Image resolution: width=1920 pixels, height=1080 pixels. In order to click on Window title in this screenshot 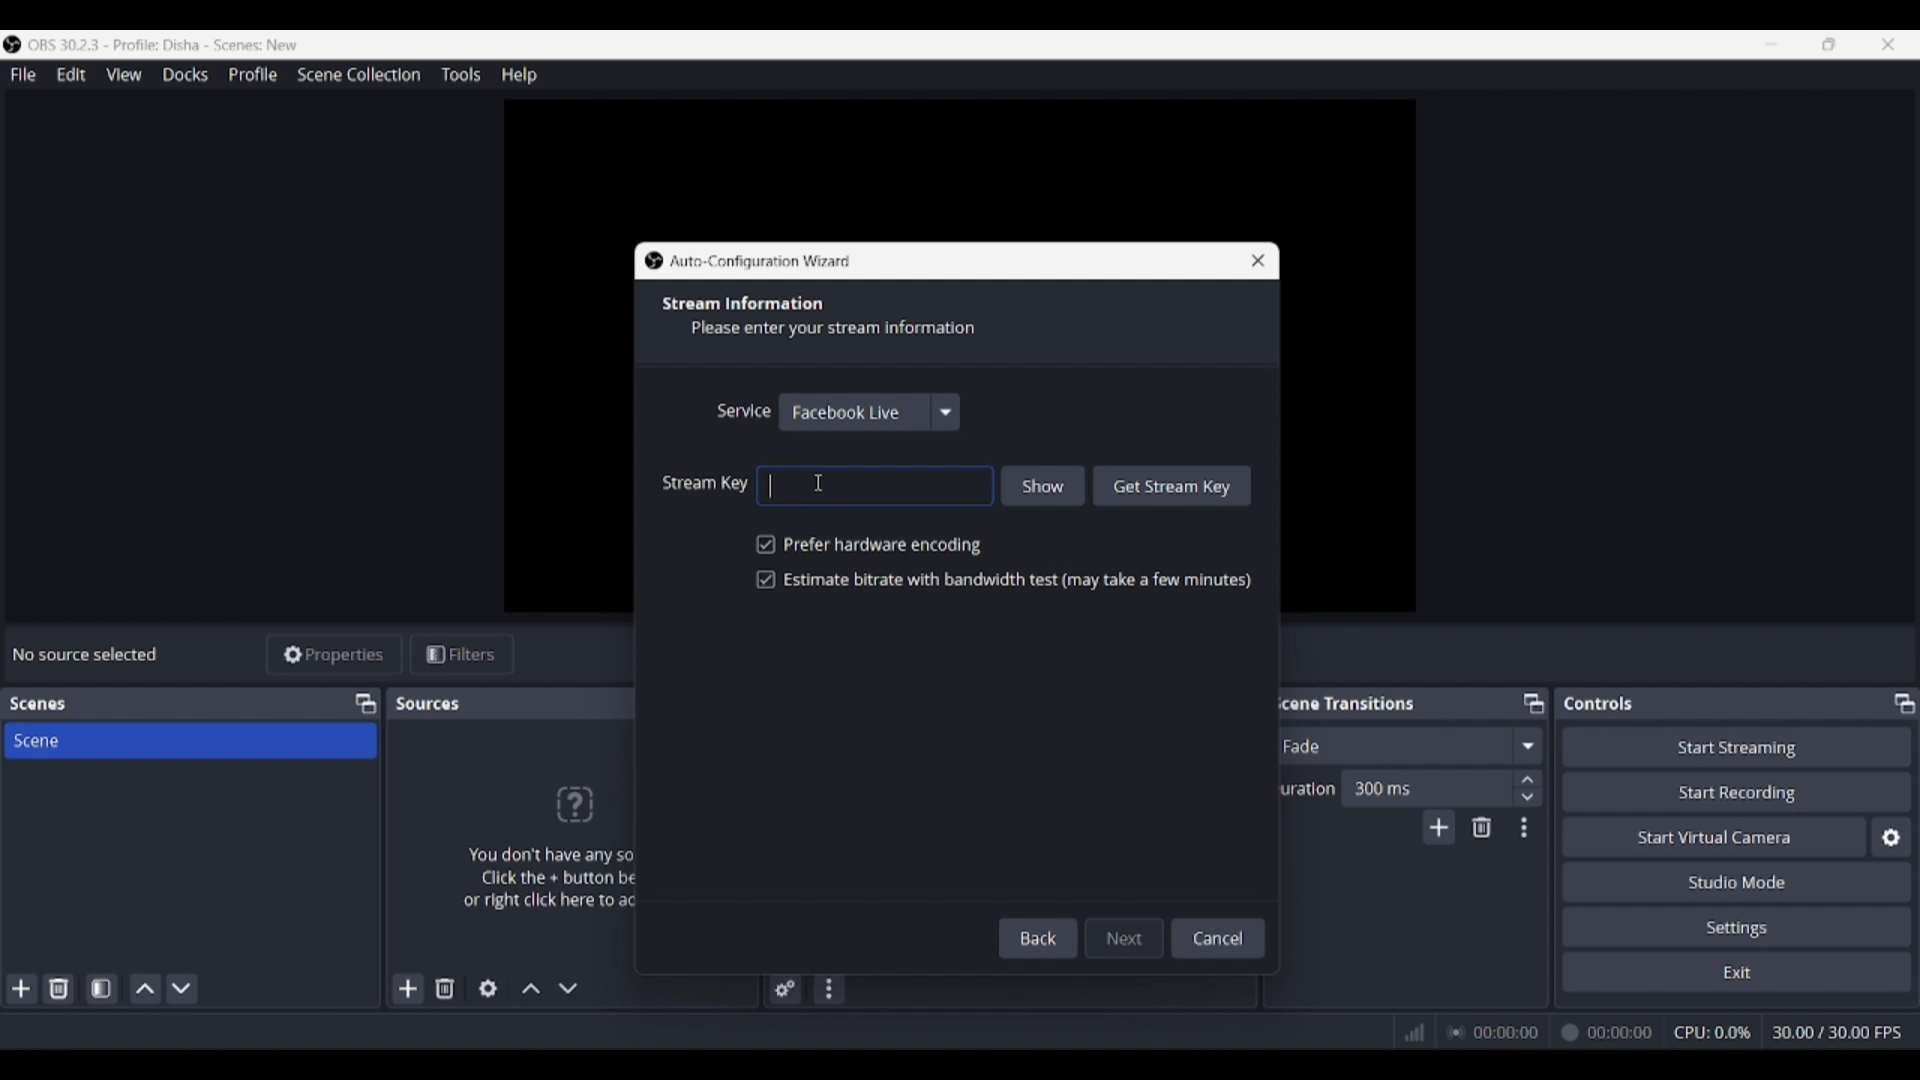, I will do `click(761, 262)`.